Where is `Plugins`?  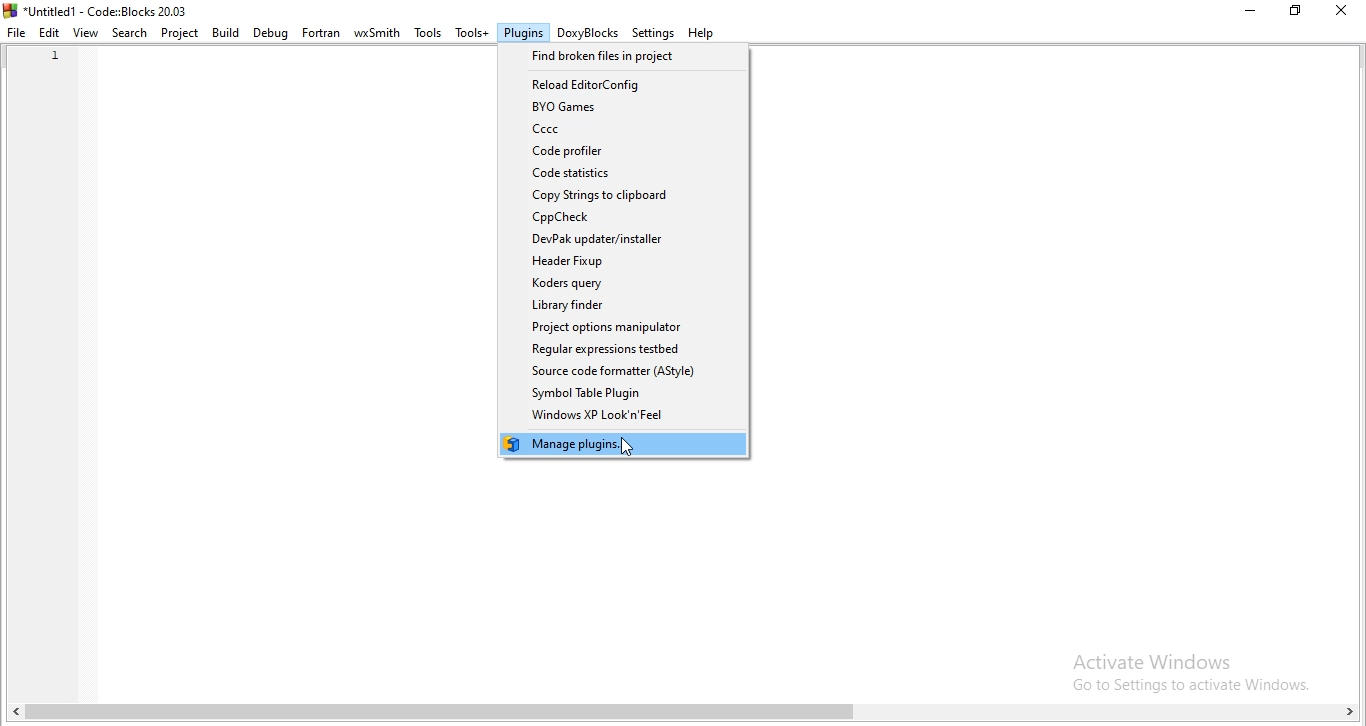 Plugins is located at coordinates (523, 31).